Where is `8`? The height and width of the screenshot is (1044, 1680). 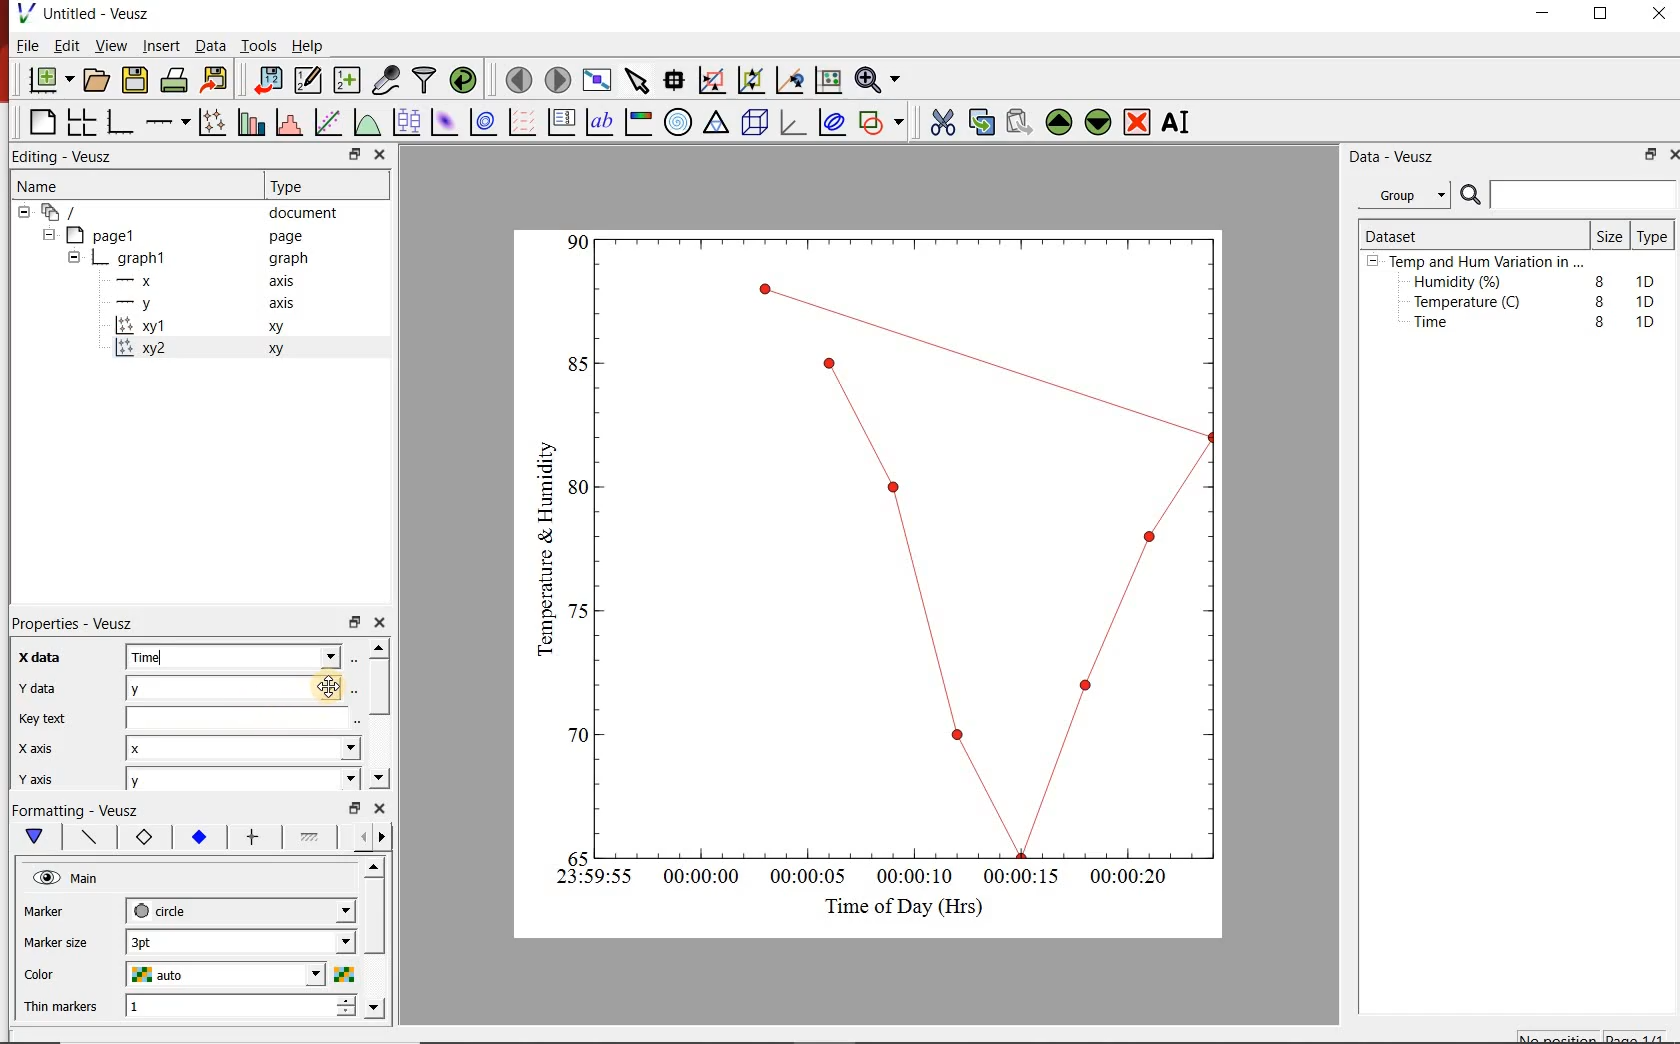 8 is located at coordinates (1600, 322).